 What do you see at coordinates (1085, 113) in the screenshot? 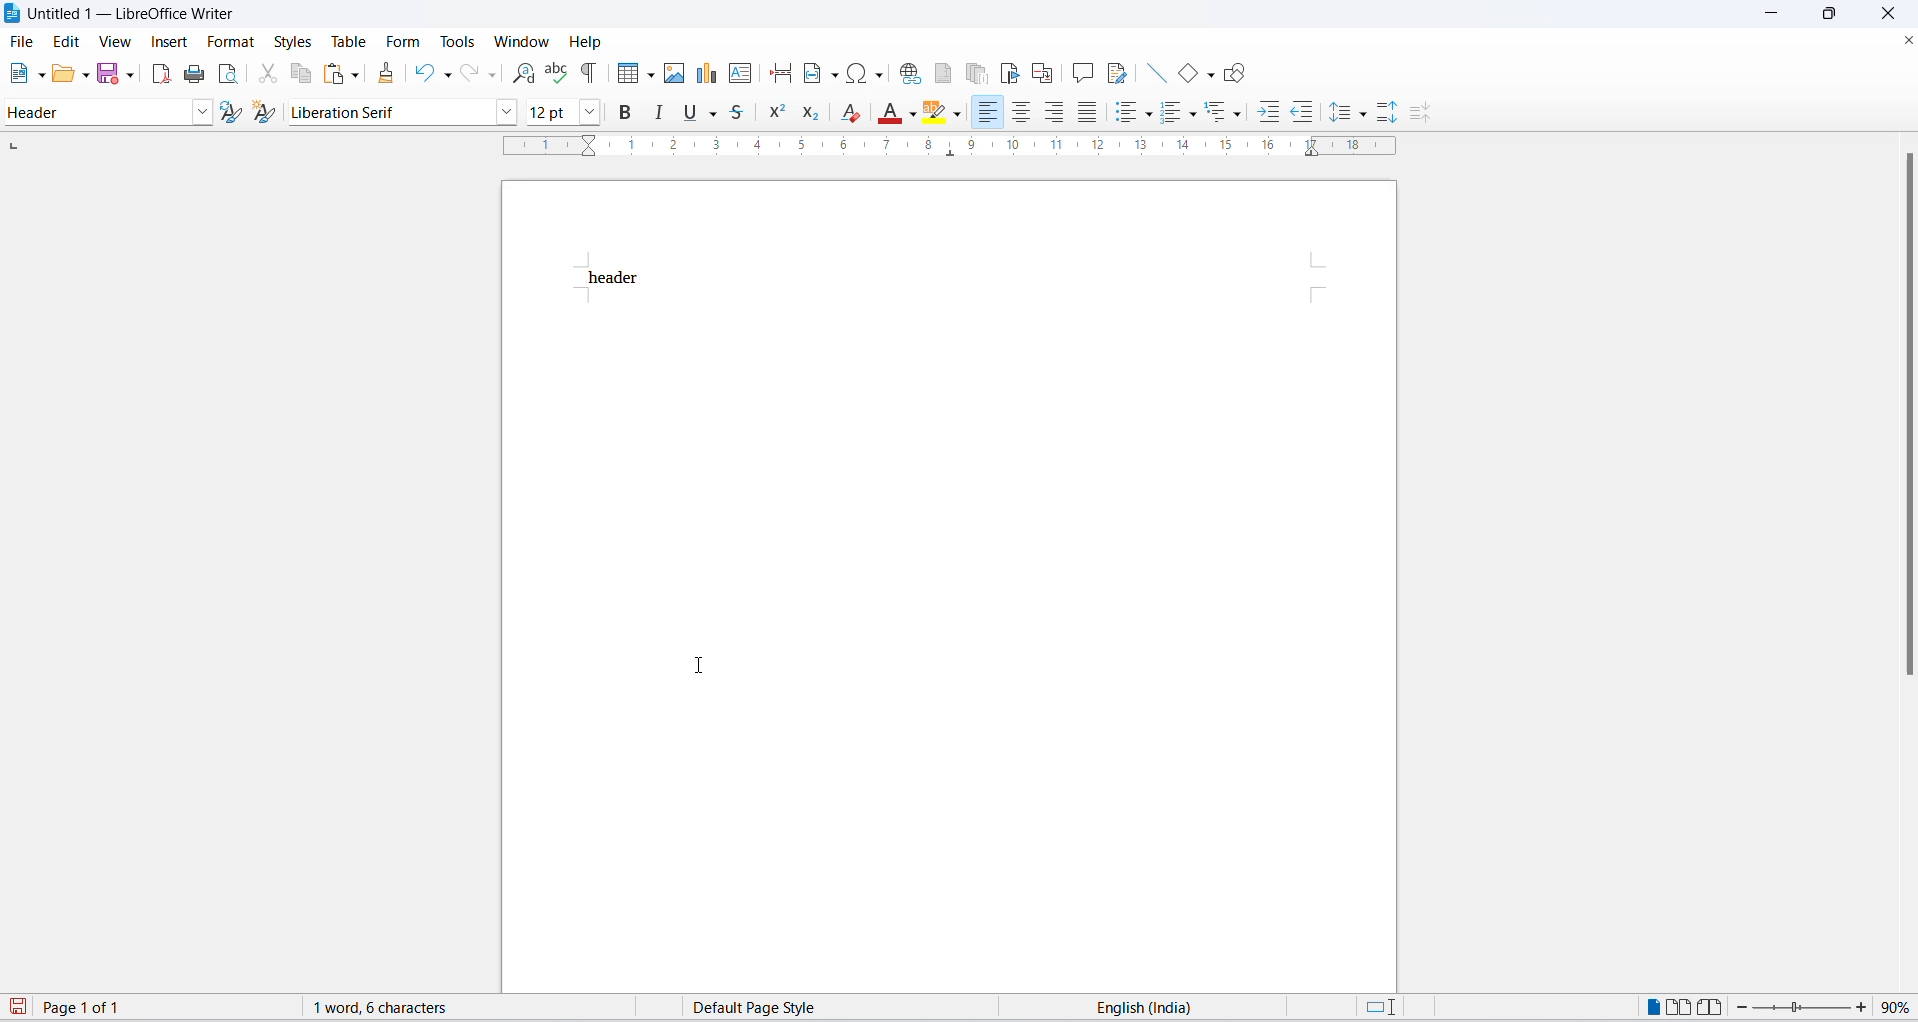
I see `justified` at bounding box center [1085, 113].